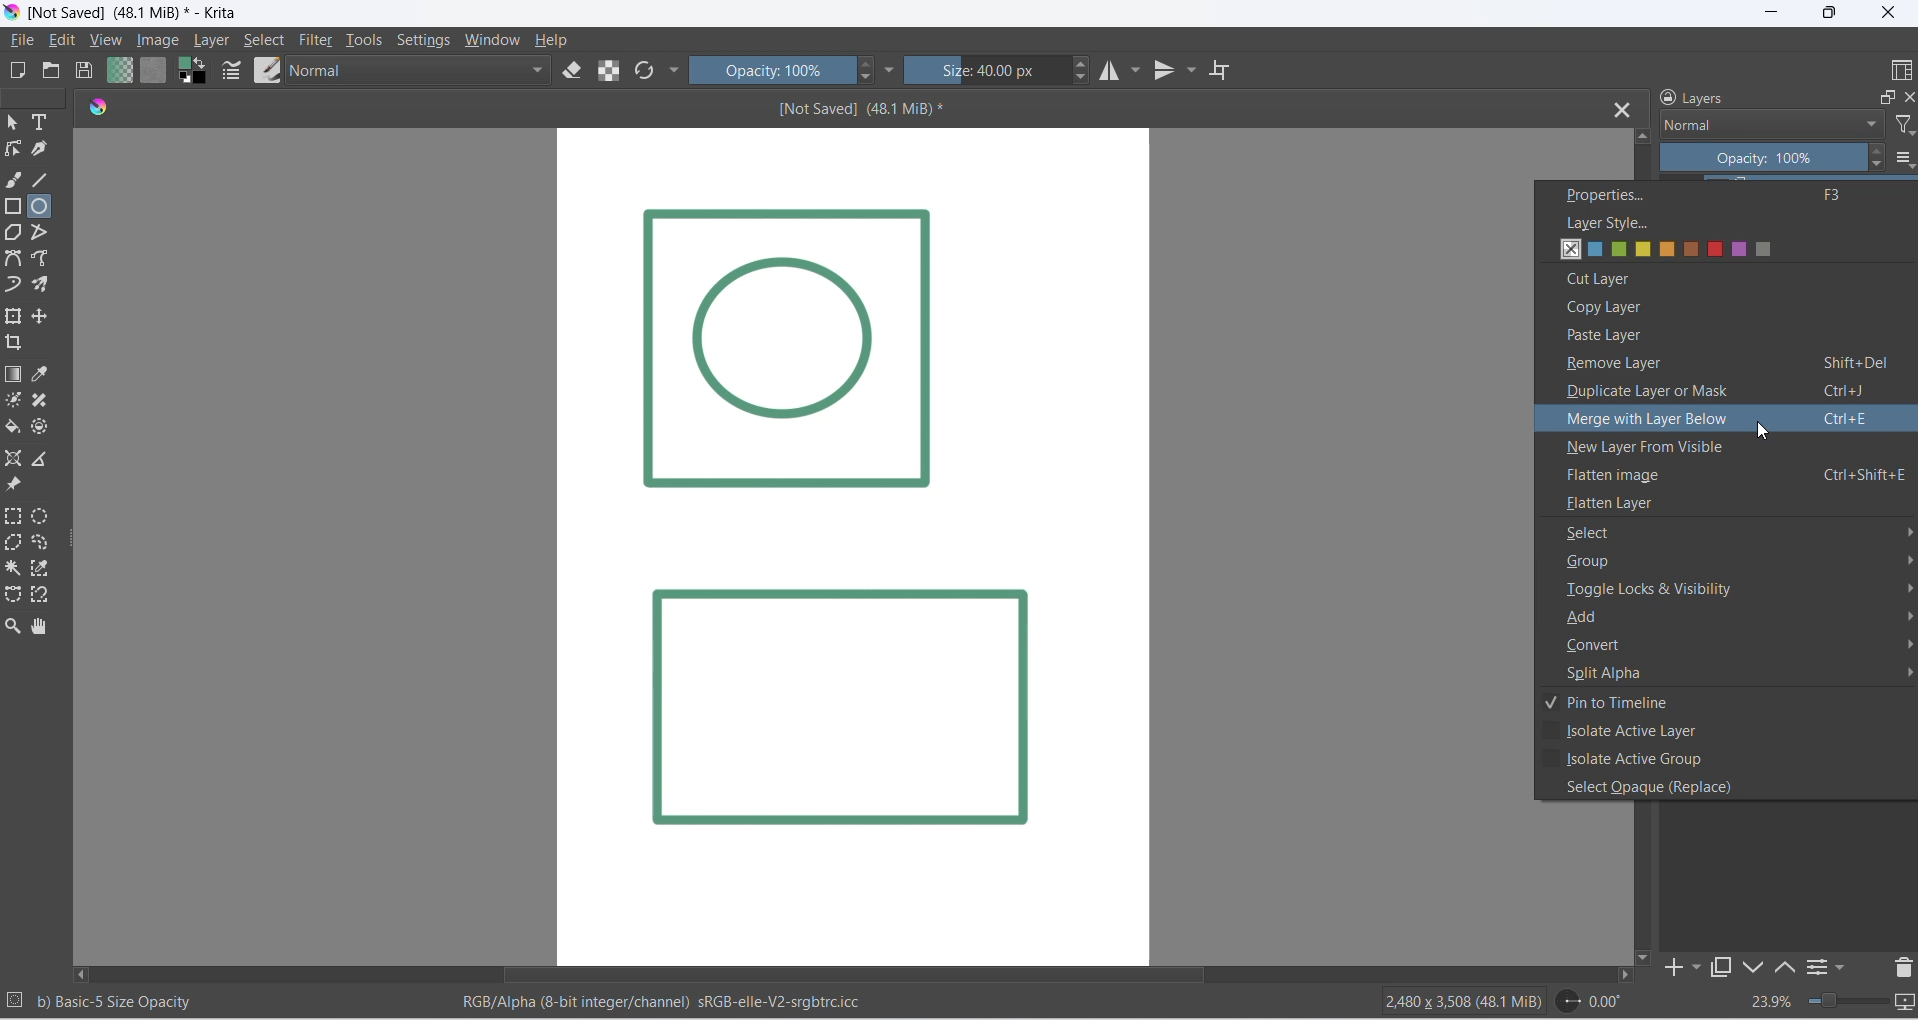 The height and width of the screenshot is (1020, 1918). What do you see at coordinates (1716, 786) in the screenshot?
I see `select opaque` at bounding box center [1716, 786].